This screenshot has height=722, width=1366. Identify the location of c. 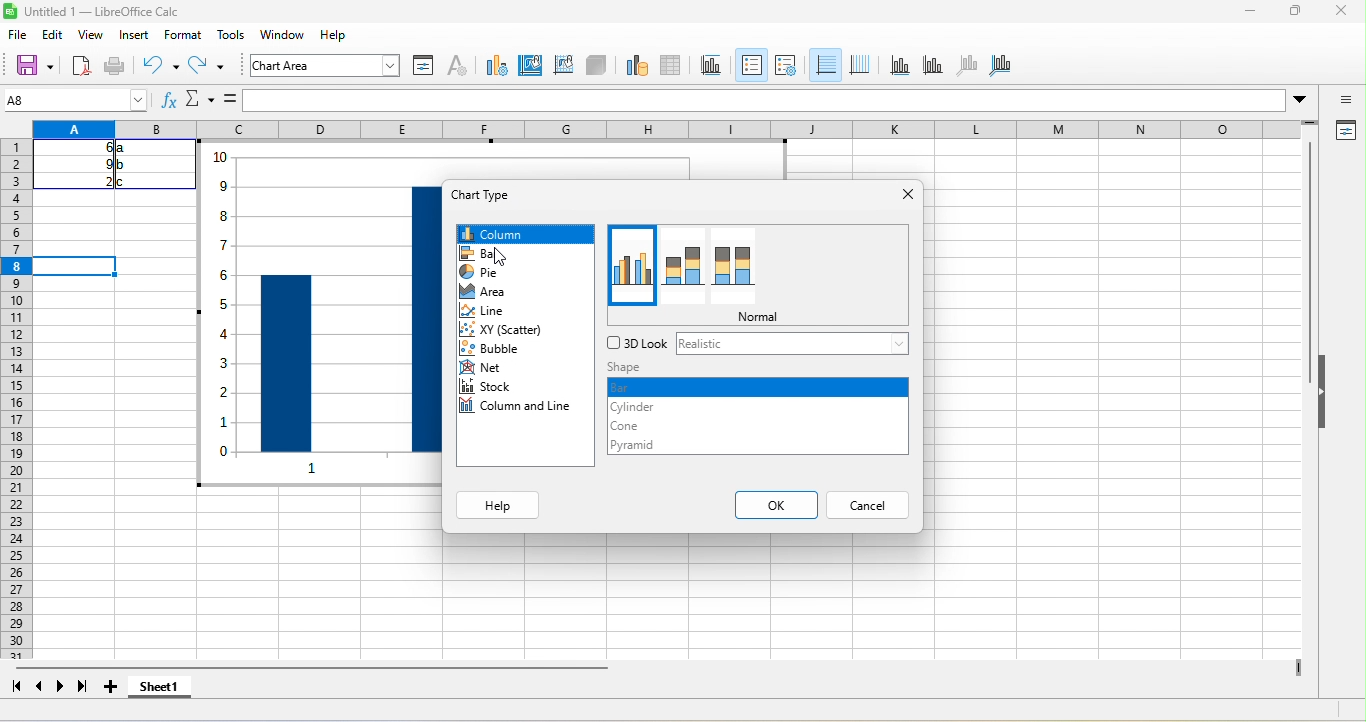
(127, 181).